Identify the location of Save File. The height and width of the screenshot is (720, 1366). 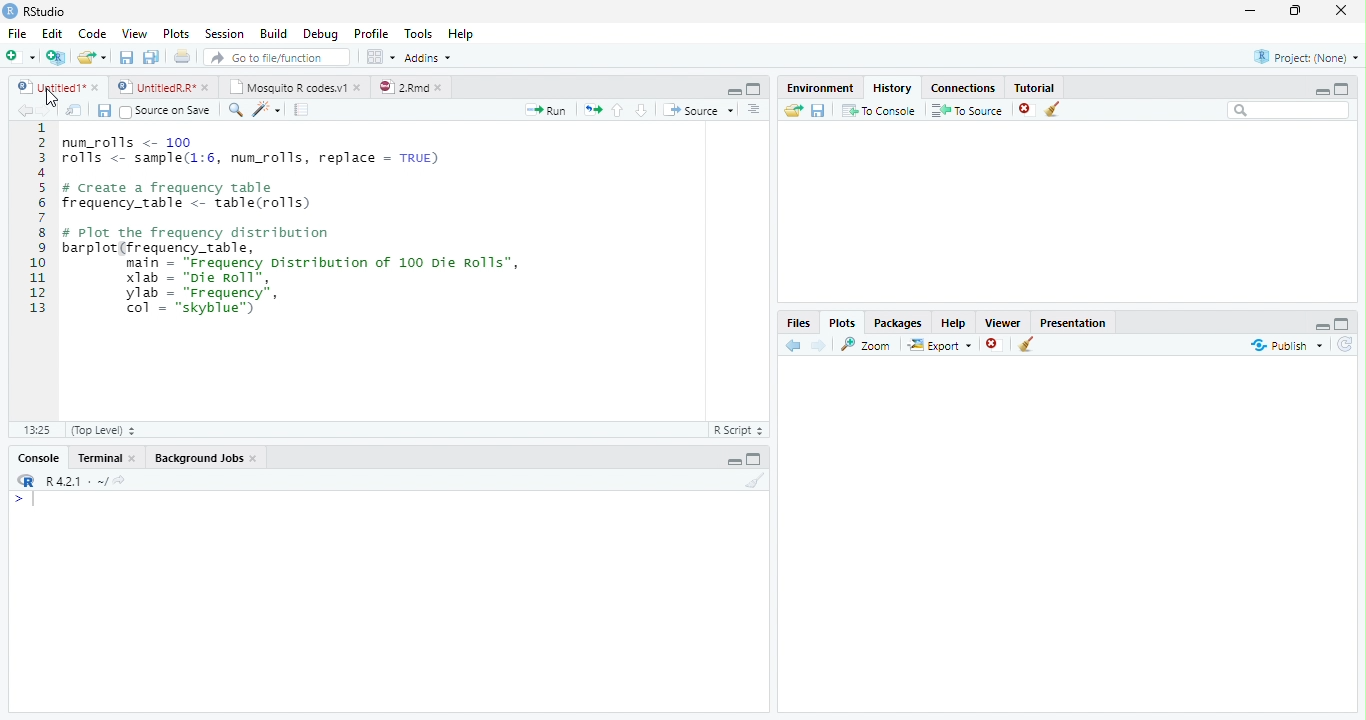
(819, 110).